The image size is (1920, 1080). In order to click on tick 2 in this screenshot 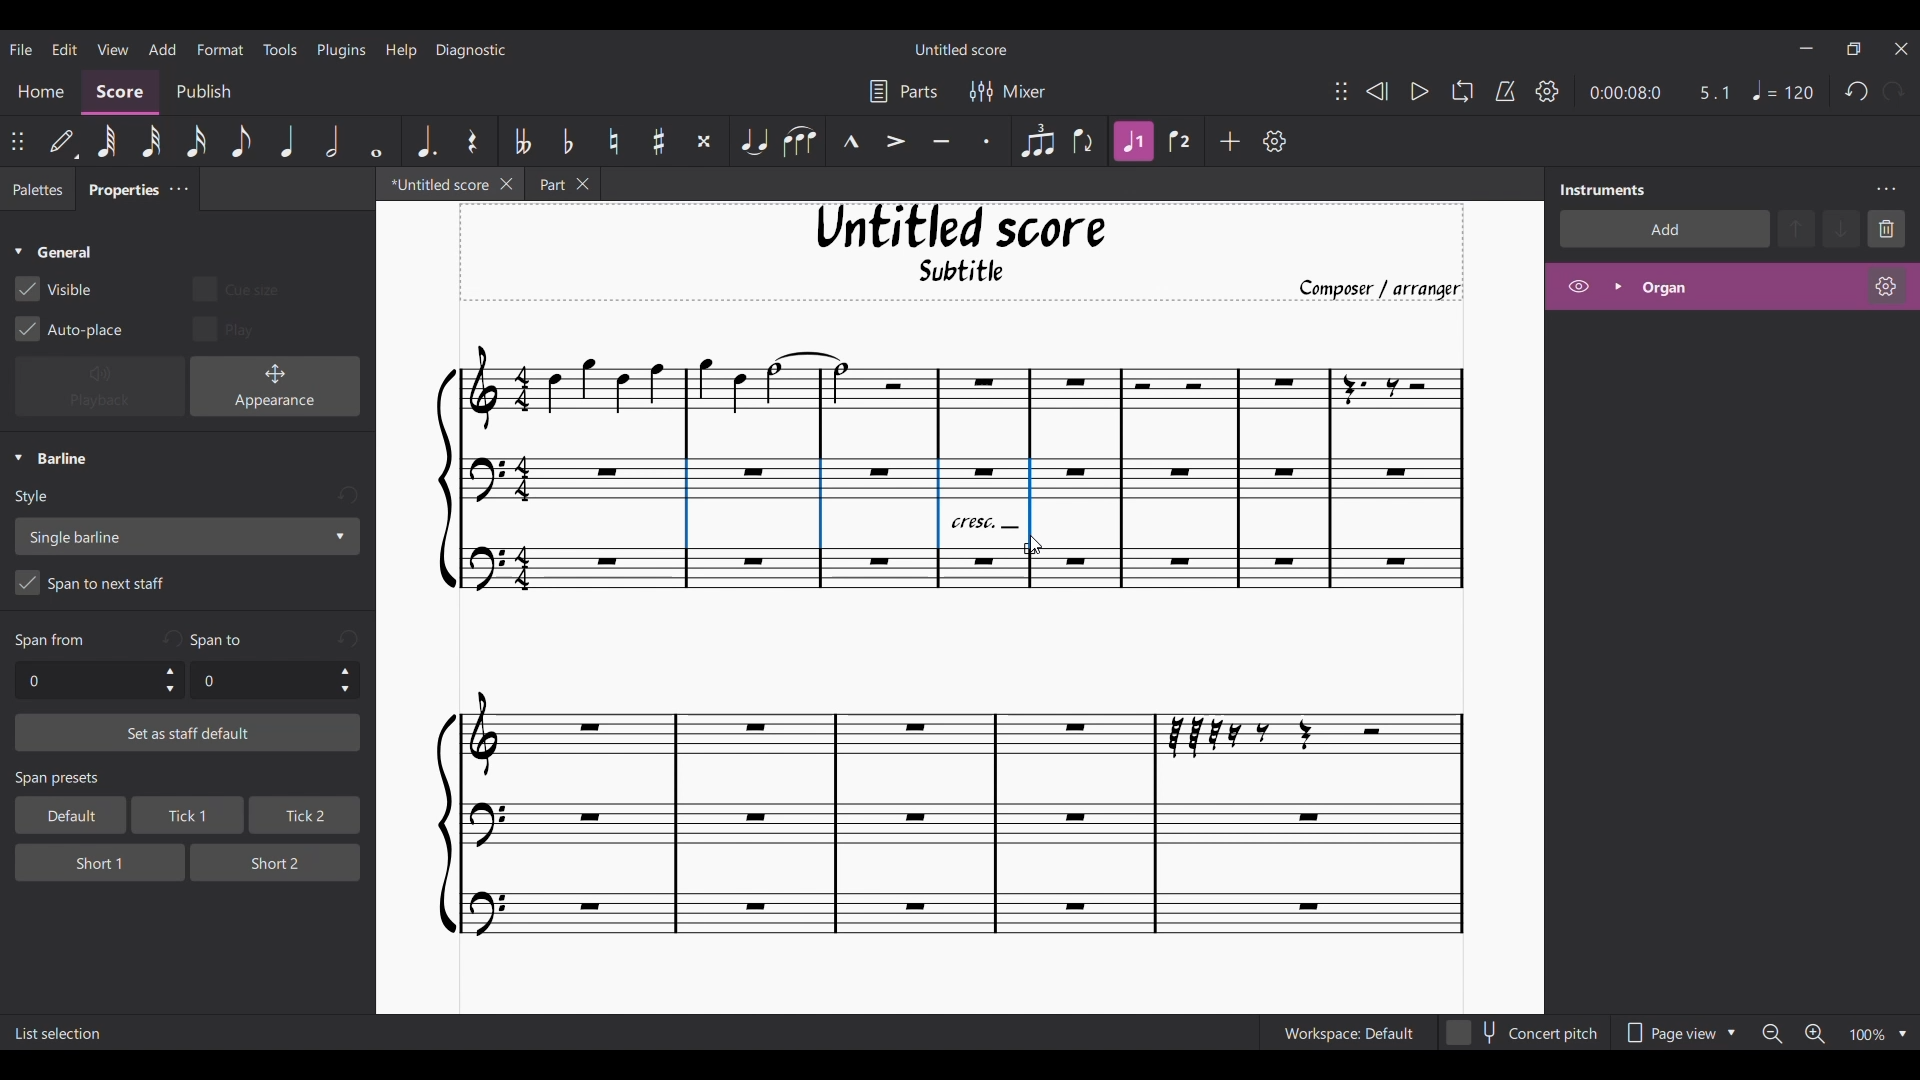, I will do `click(303, 816)`.